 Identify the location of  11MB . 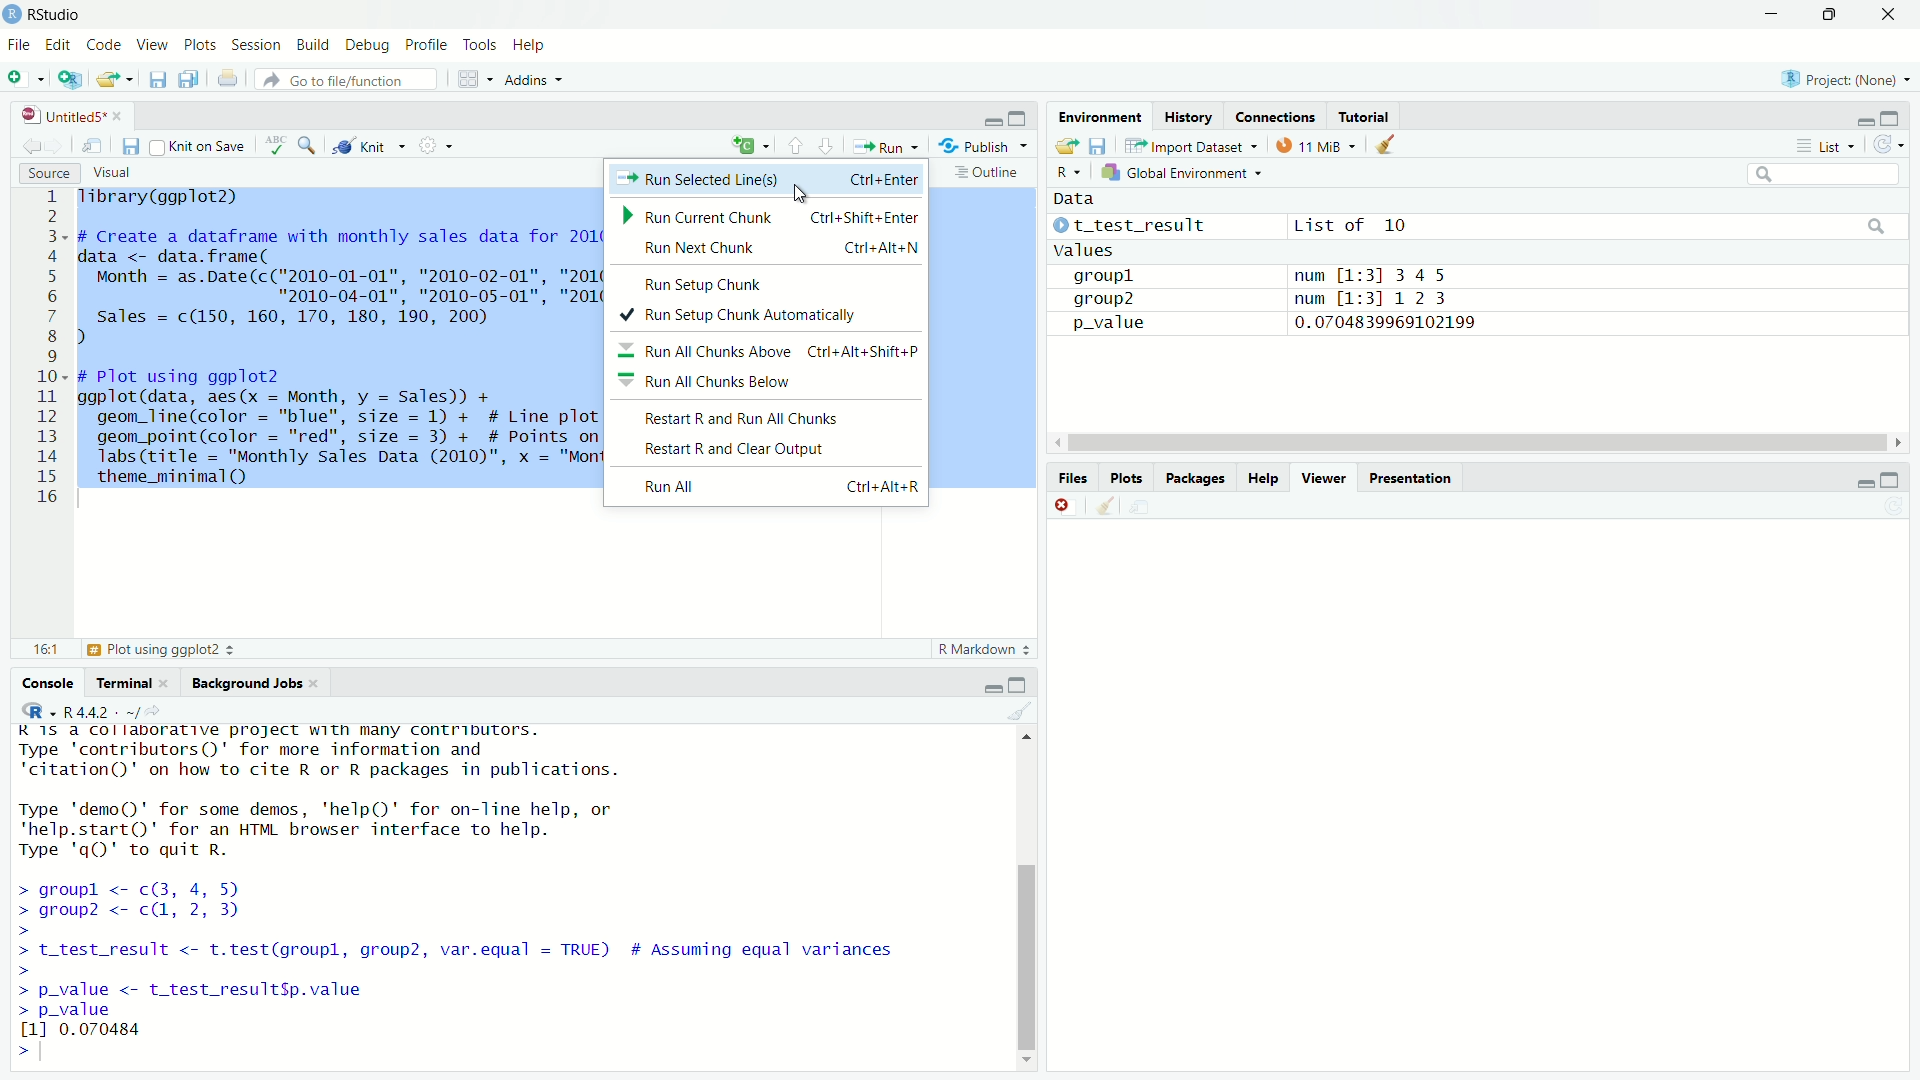
(1316, 145).